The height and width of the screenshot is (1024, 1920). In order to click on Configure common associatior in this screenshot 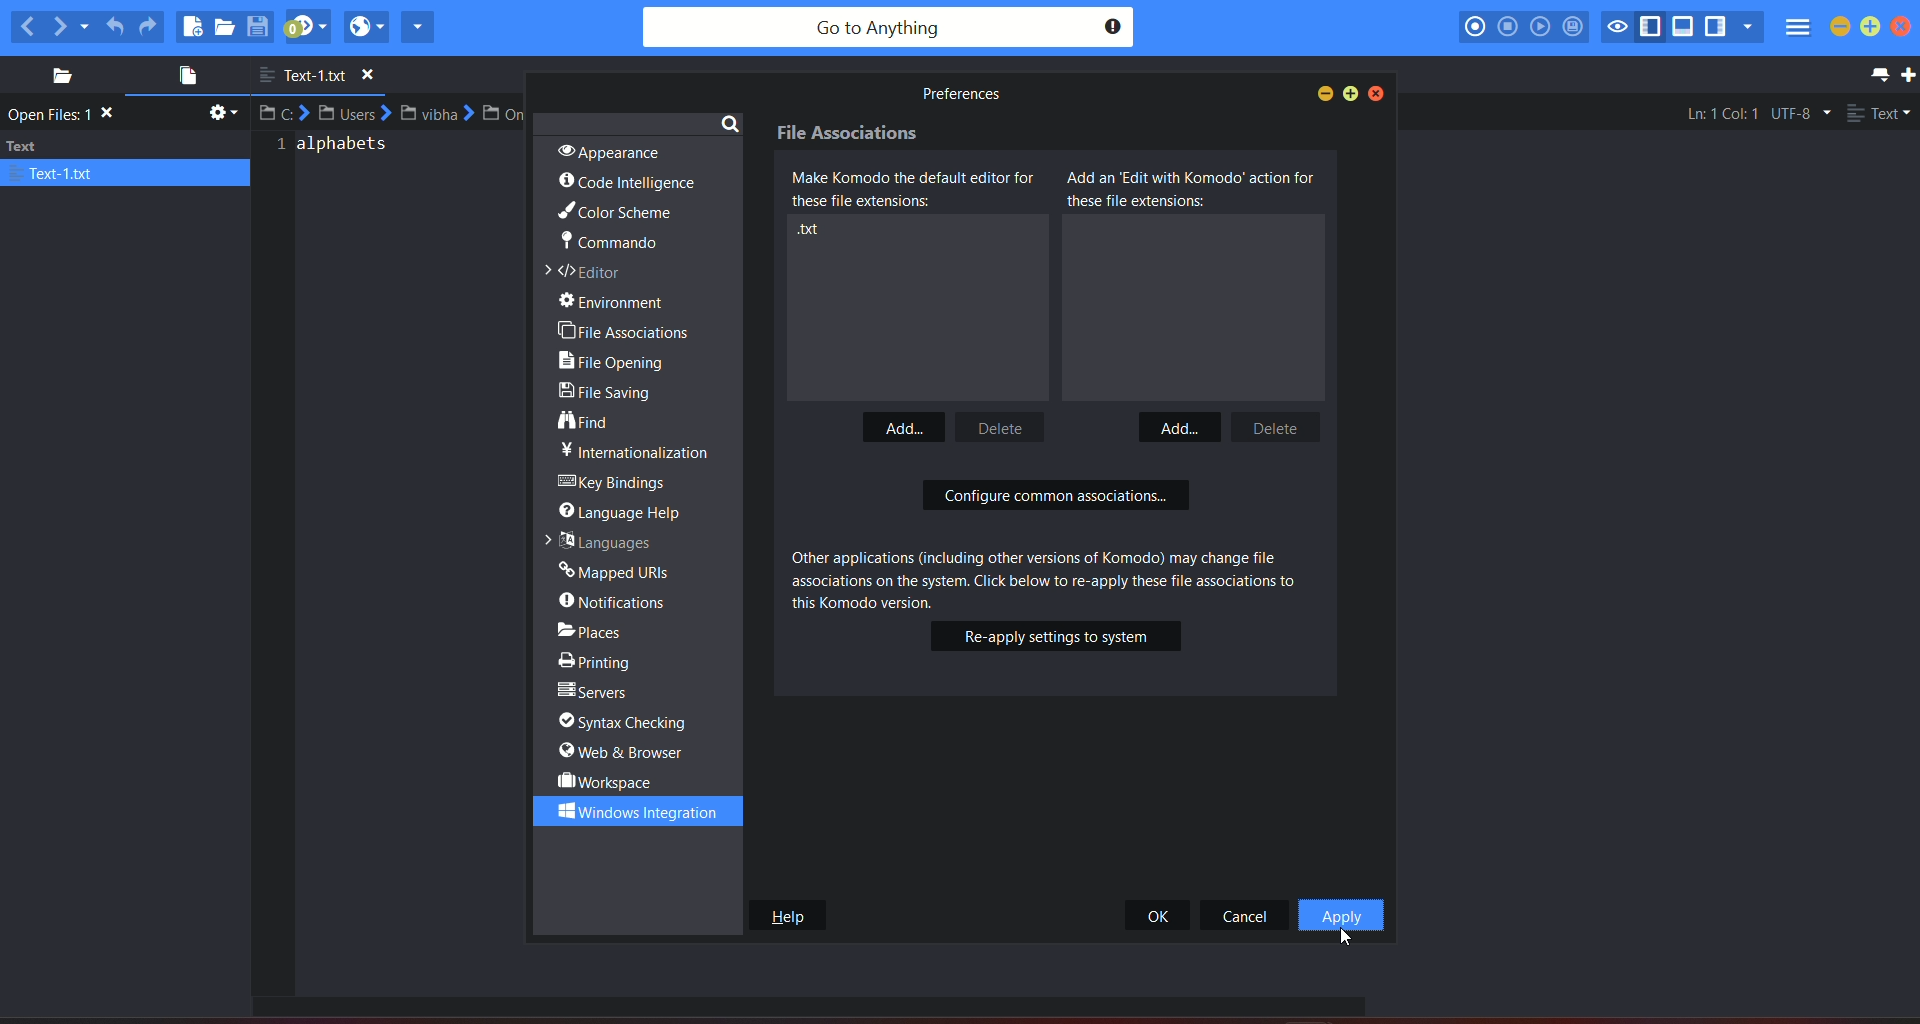, I will do `click(1060, 497)`.